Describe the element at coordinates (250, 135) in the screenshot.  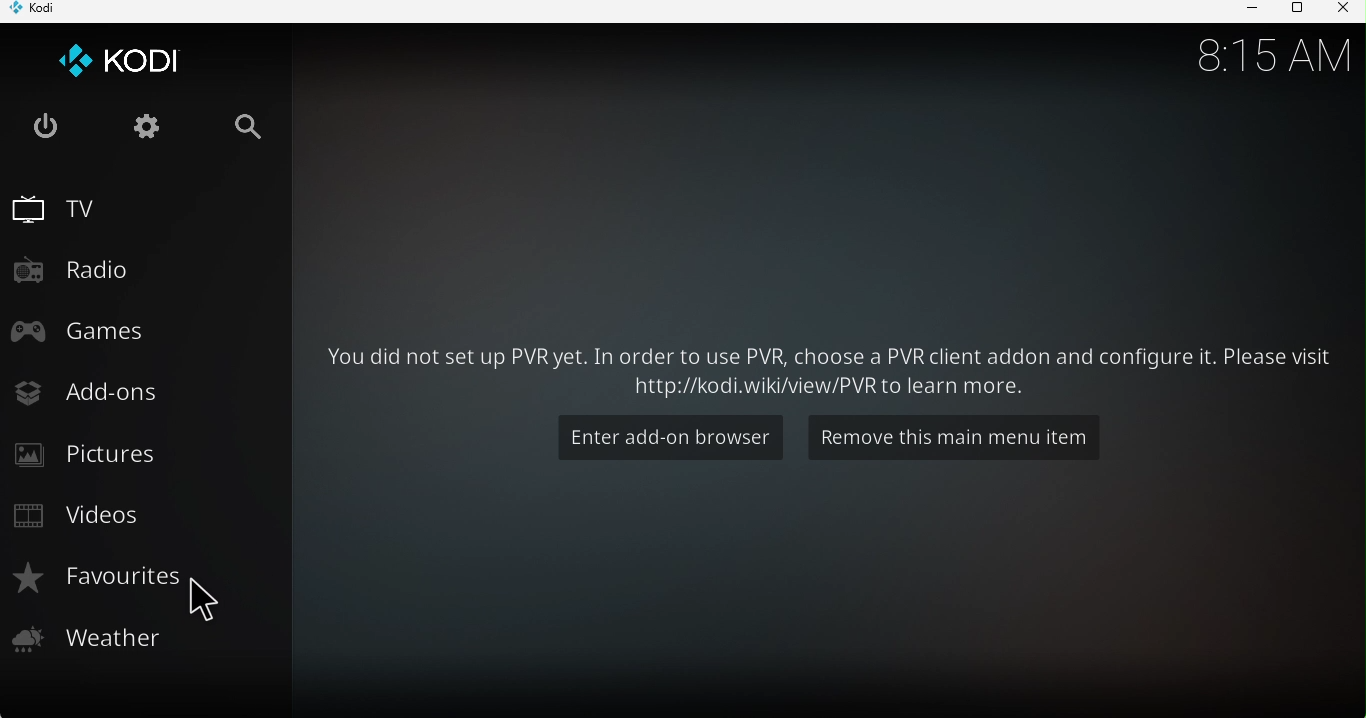
I see `Search` at that location.